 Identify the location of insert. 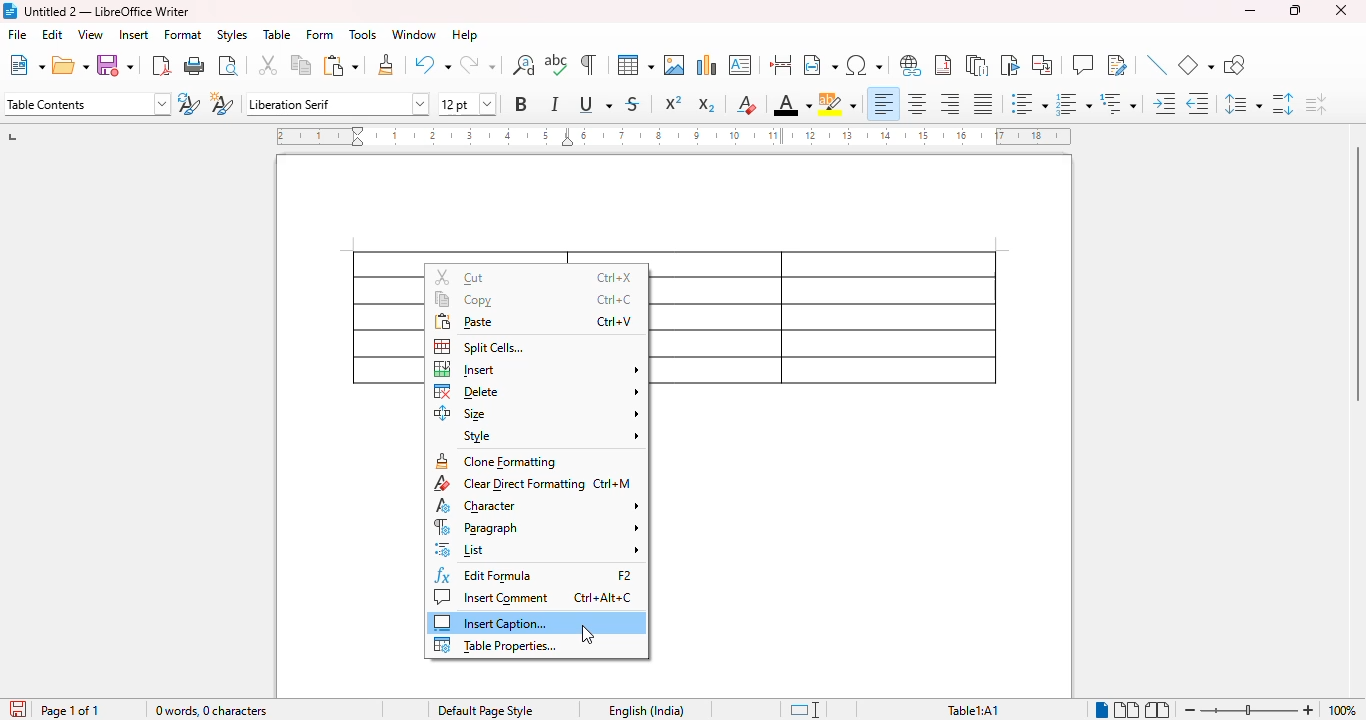
(538, 369).